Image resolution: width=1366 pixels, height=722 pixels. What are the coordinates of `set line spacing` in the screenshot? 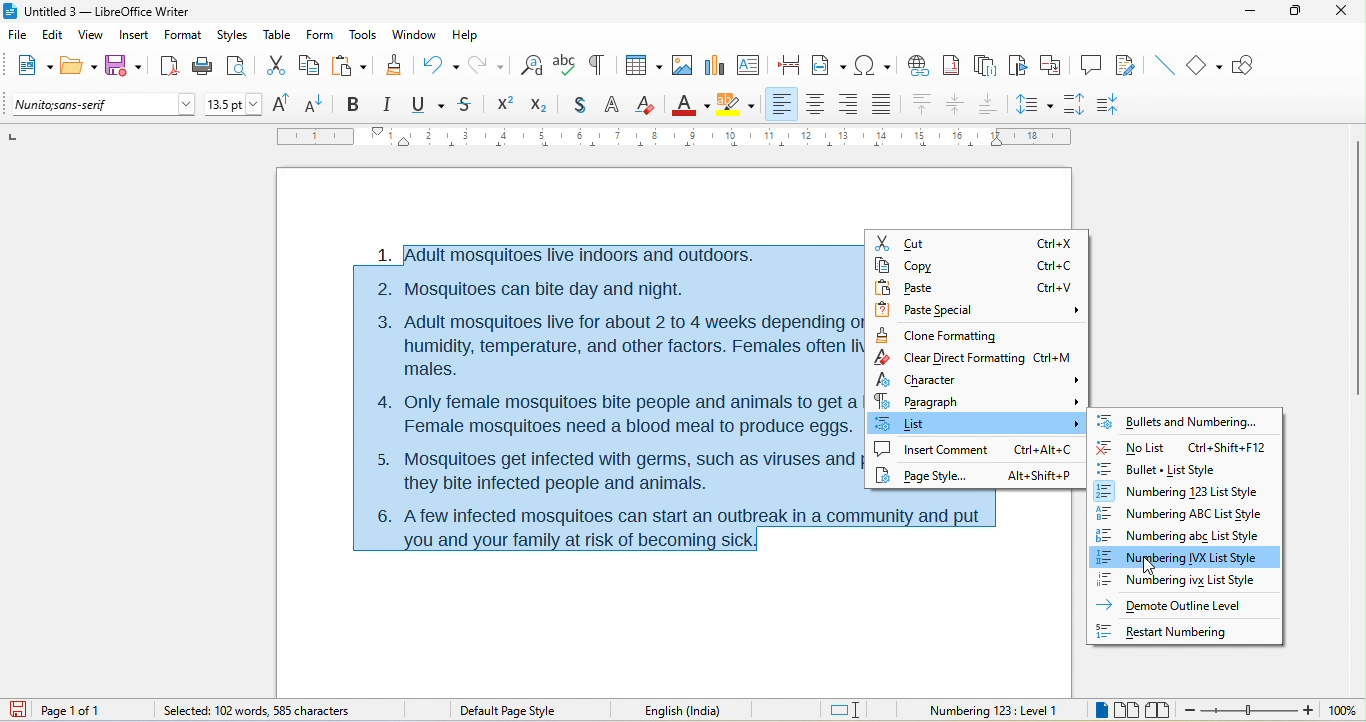 It's located at (1035, 103).